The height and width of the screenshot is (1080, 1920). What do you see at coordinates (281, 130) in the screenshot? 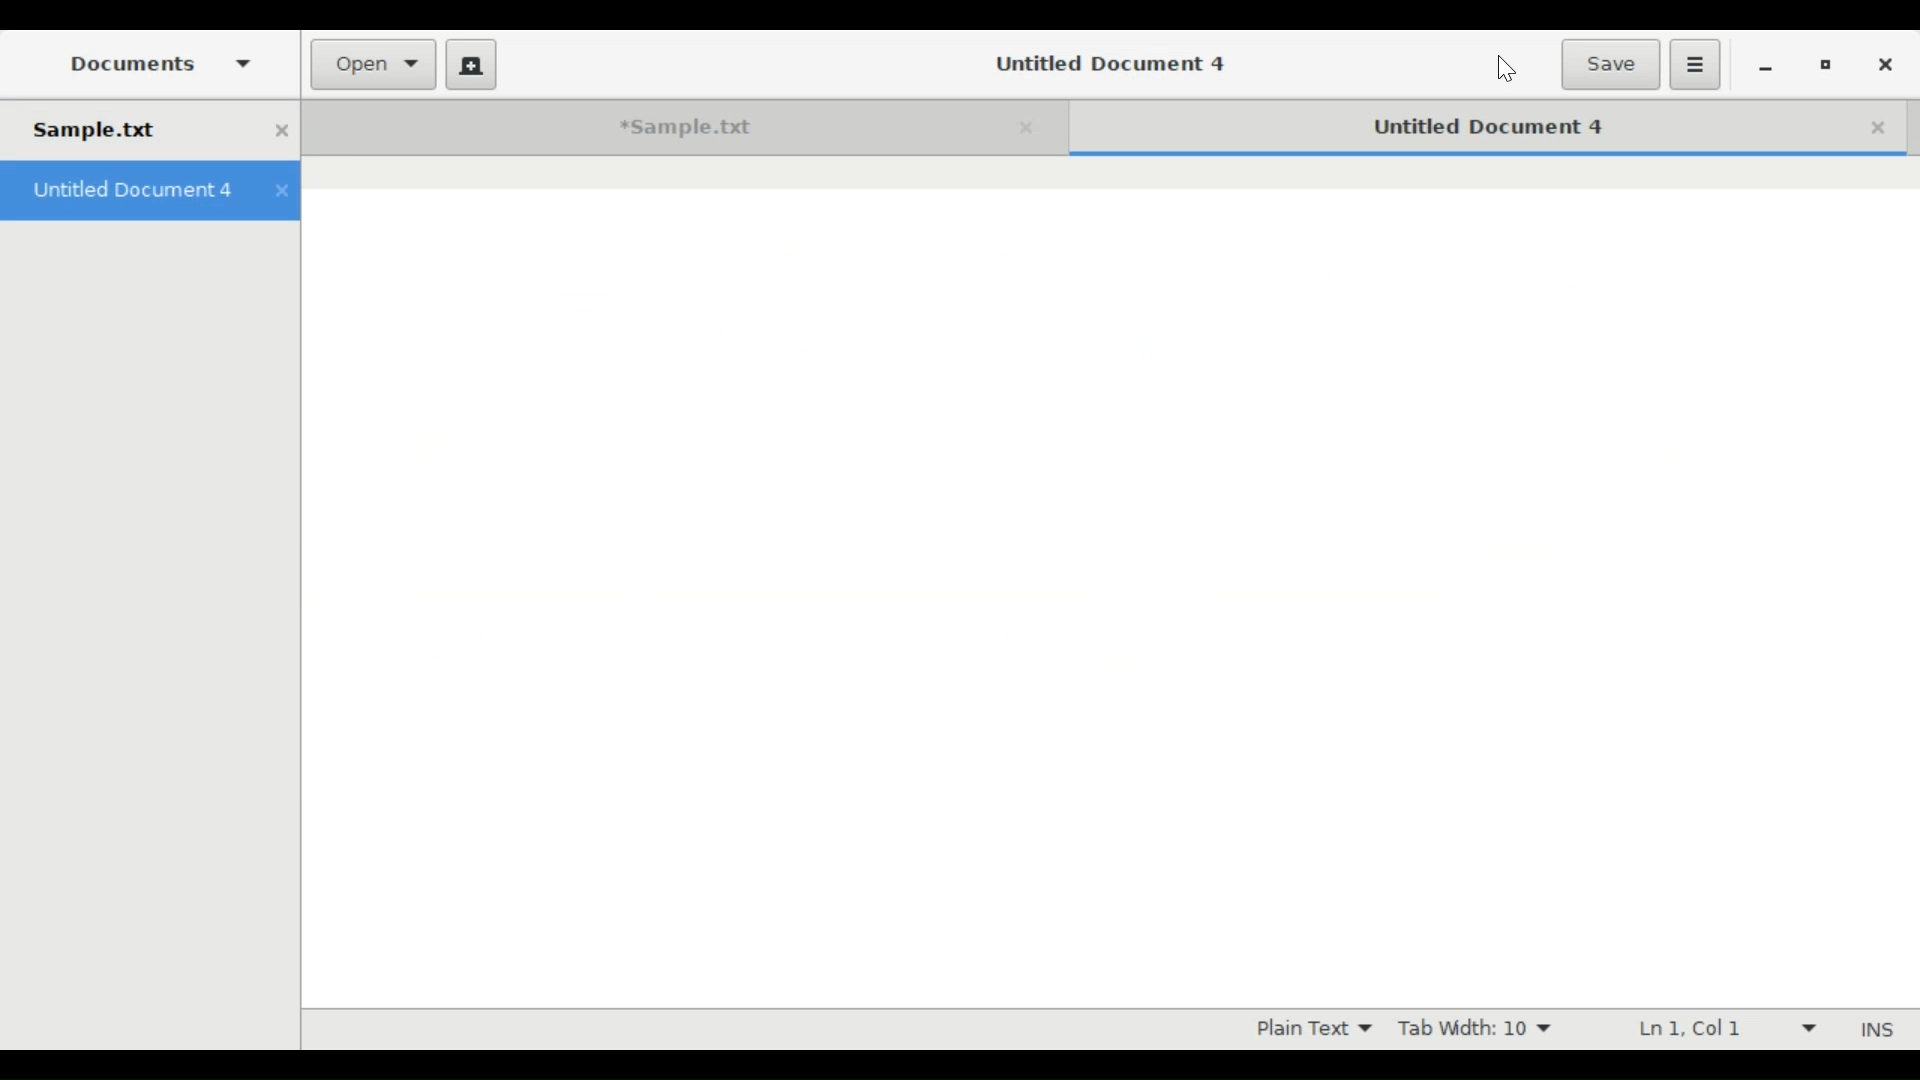
I see `close file` at bounding box center [281, 130].